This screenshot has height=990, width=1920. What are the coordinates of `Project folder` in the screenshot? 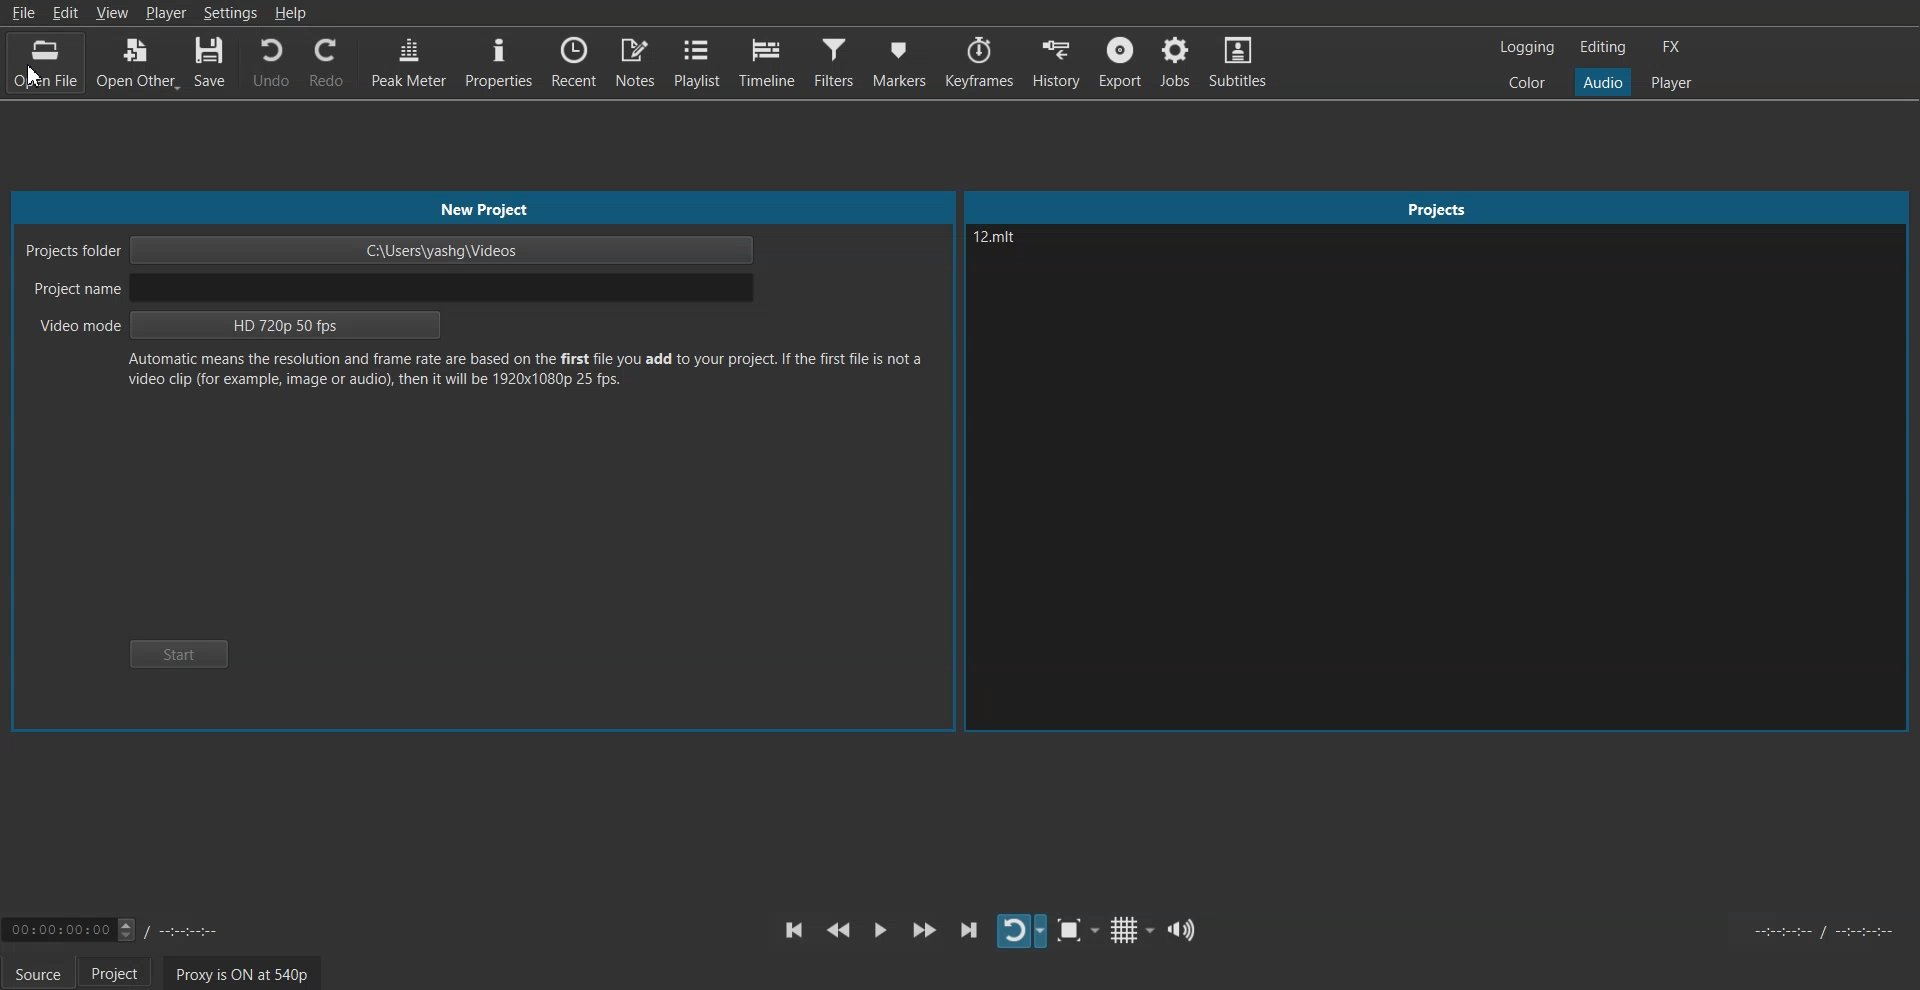 It's located at (391, 250).